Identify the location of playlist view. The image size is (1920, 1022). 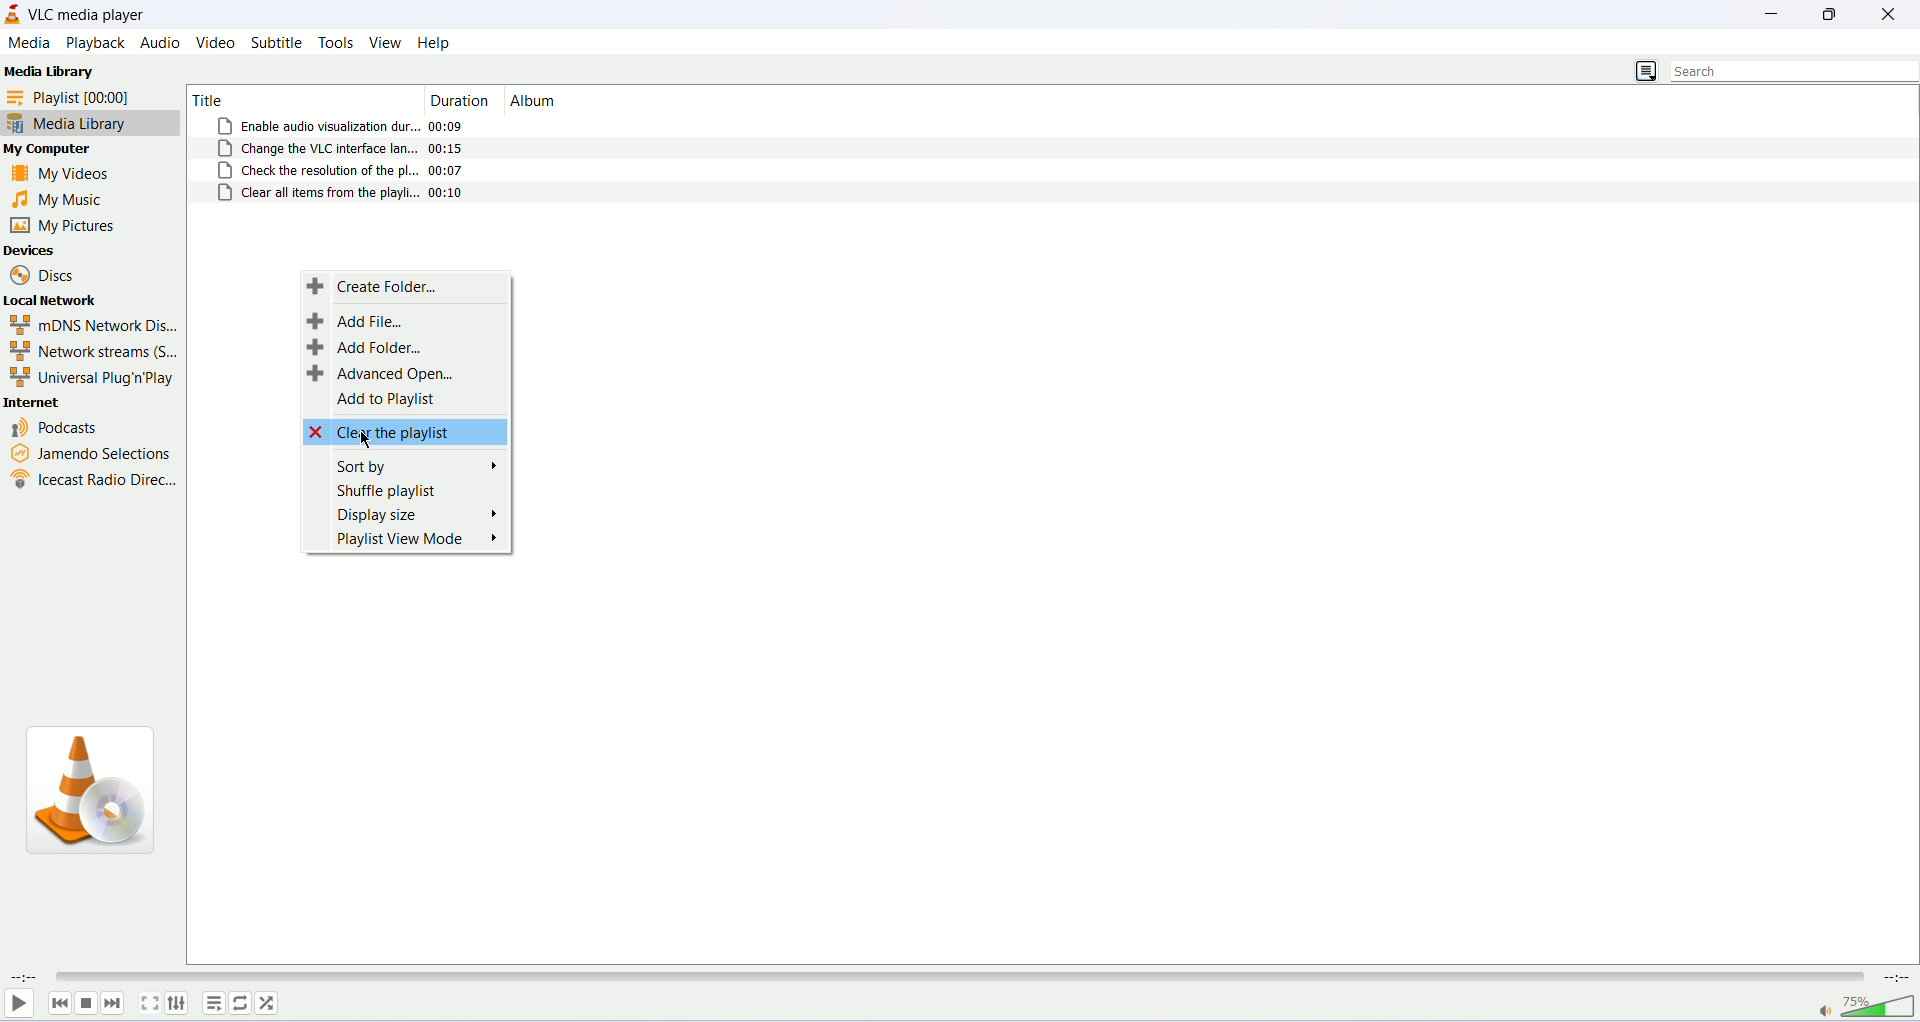
(1645, 69).